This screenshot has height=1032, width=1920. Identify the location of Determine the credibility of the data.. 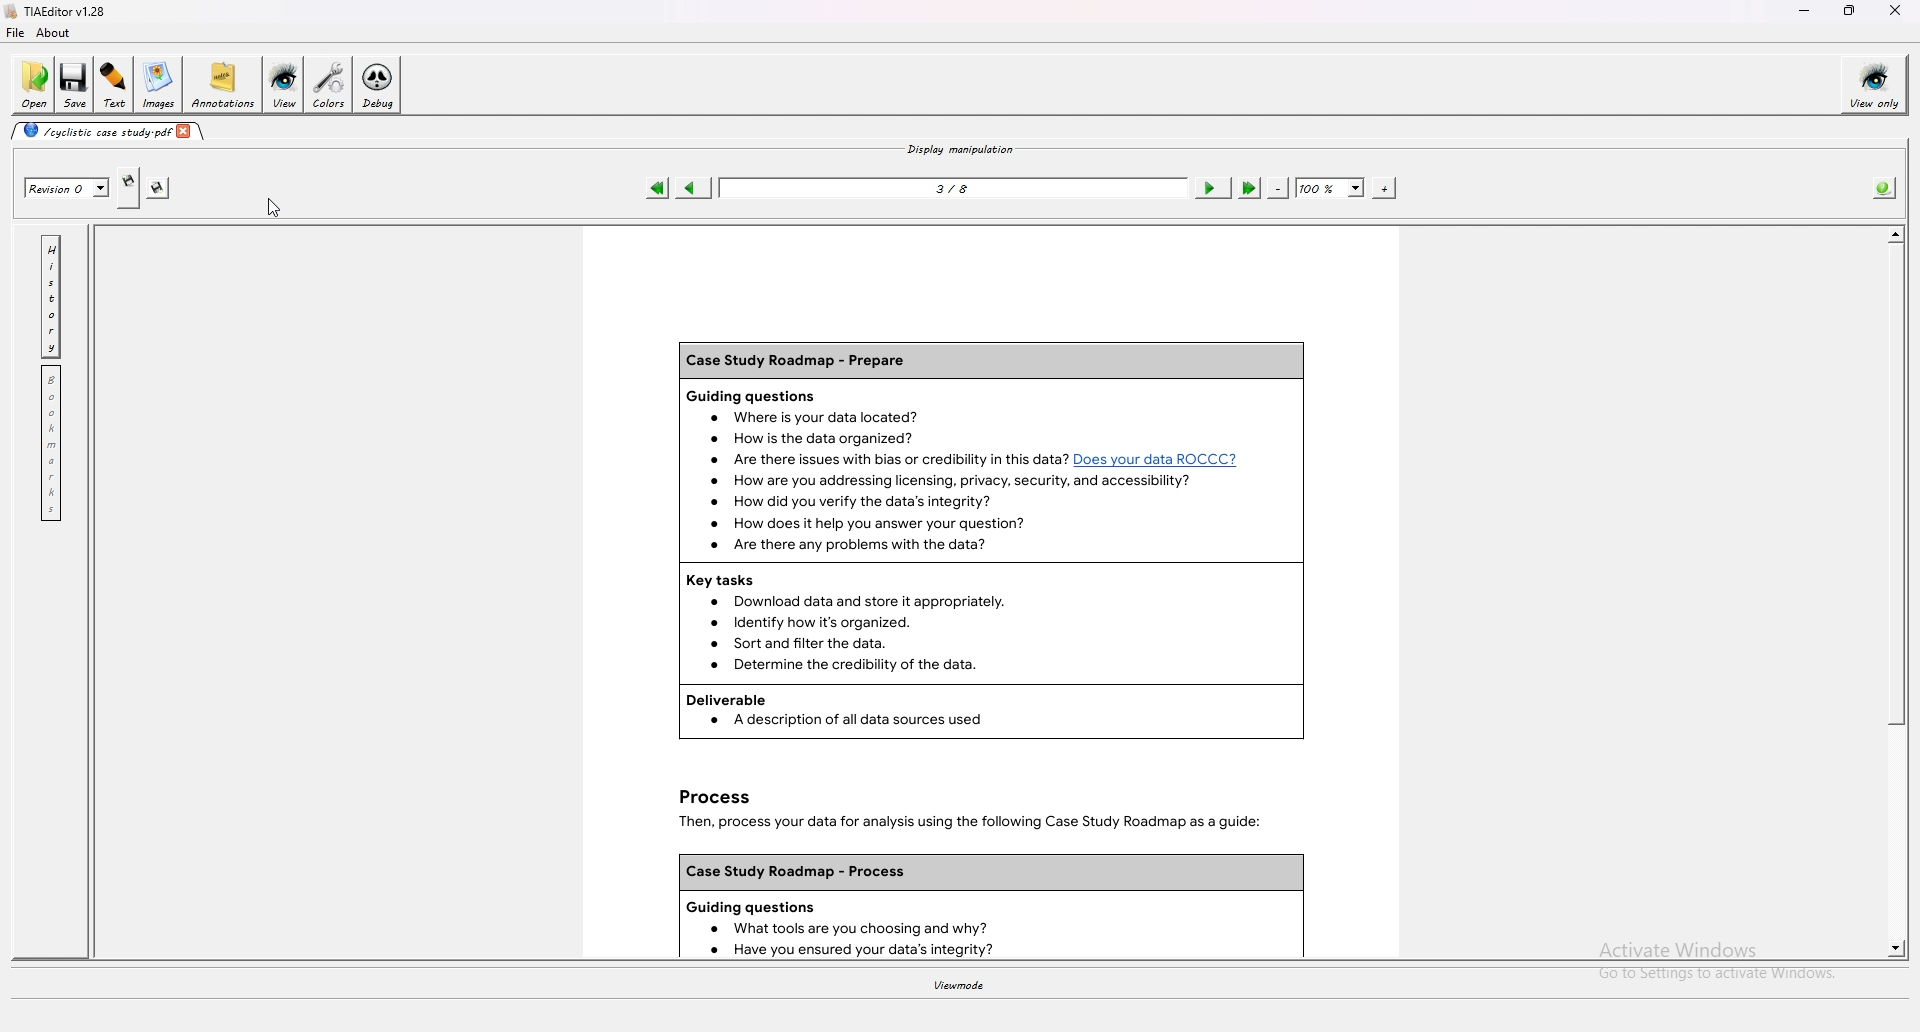
(861, 666).